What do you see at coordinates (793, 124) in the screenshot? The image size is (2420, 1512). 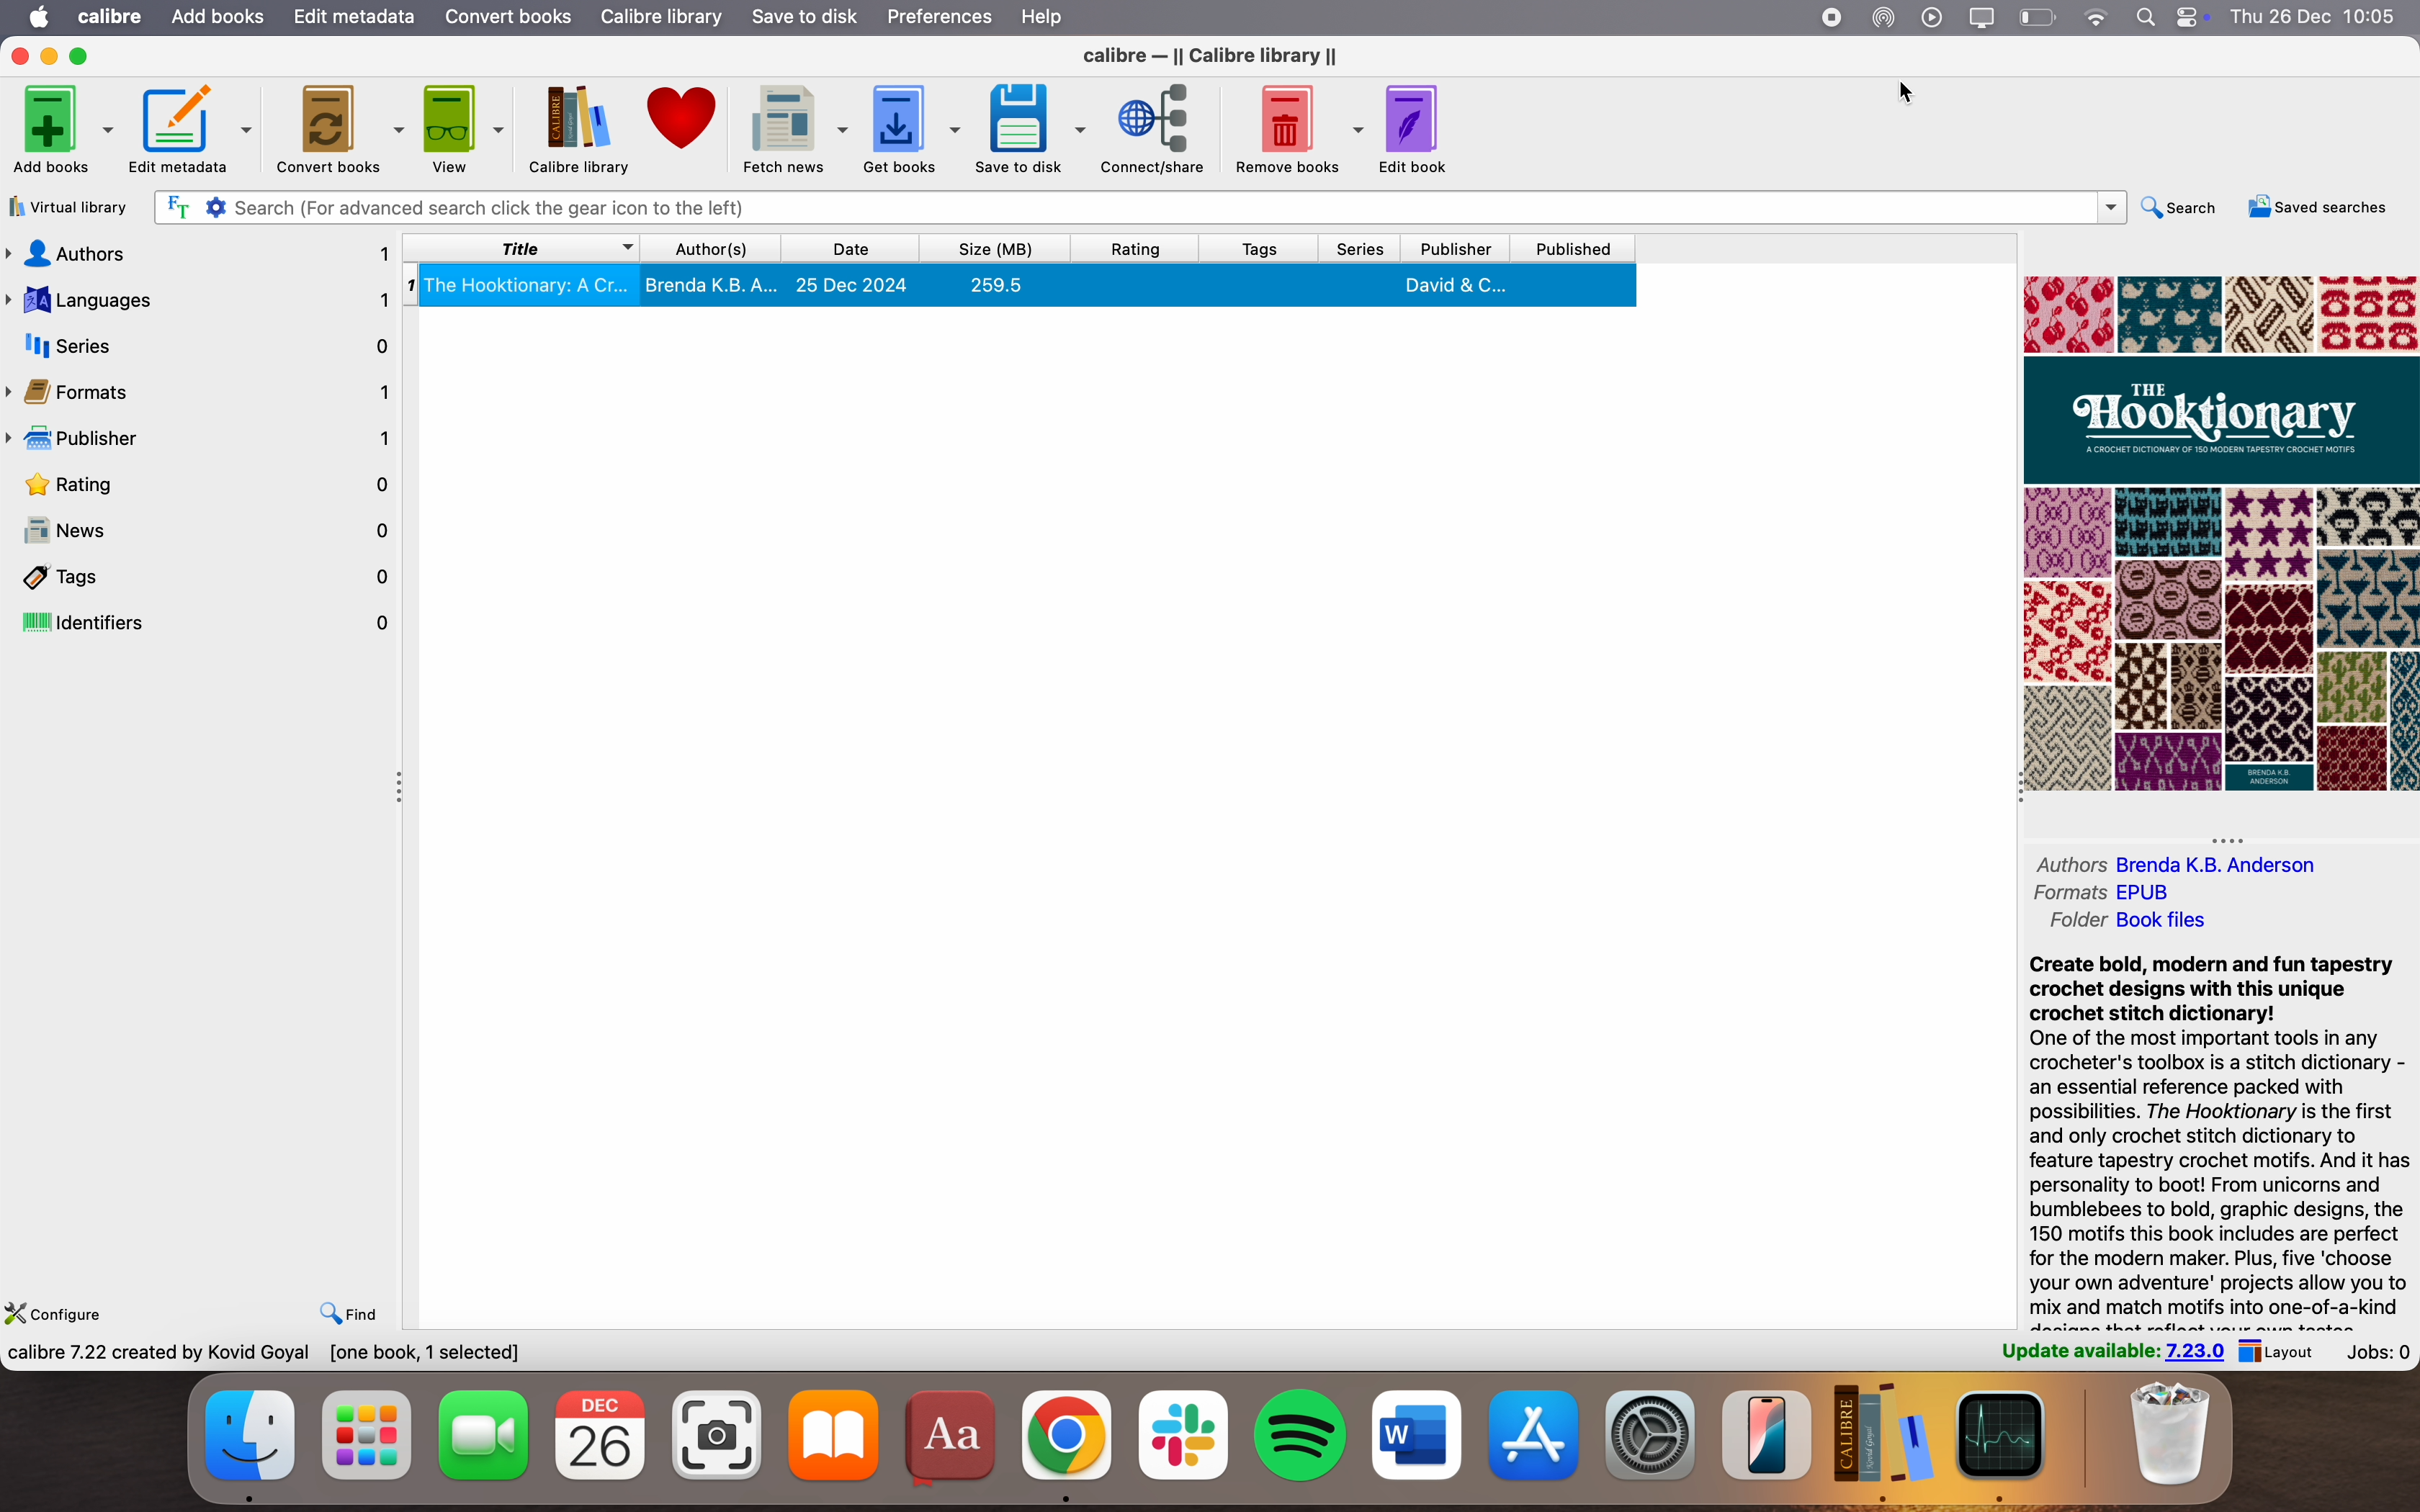 I see `fetch news` at bounding box center [793, 124].